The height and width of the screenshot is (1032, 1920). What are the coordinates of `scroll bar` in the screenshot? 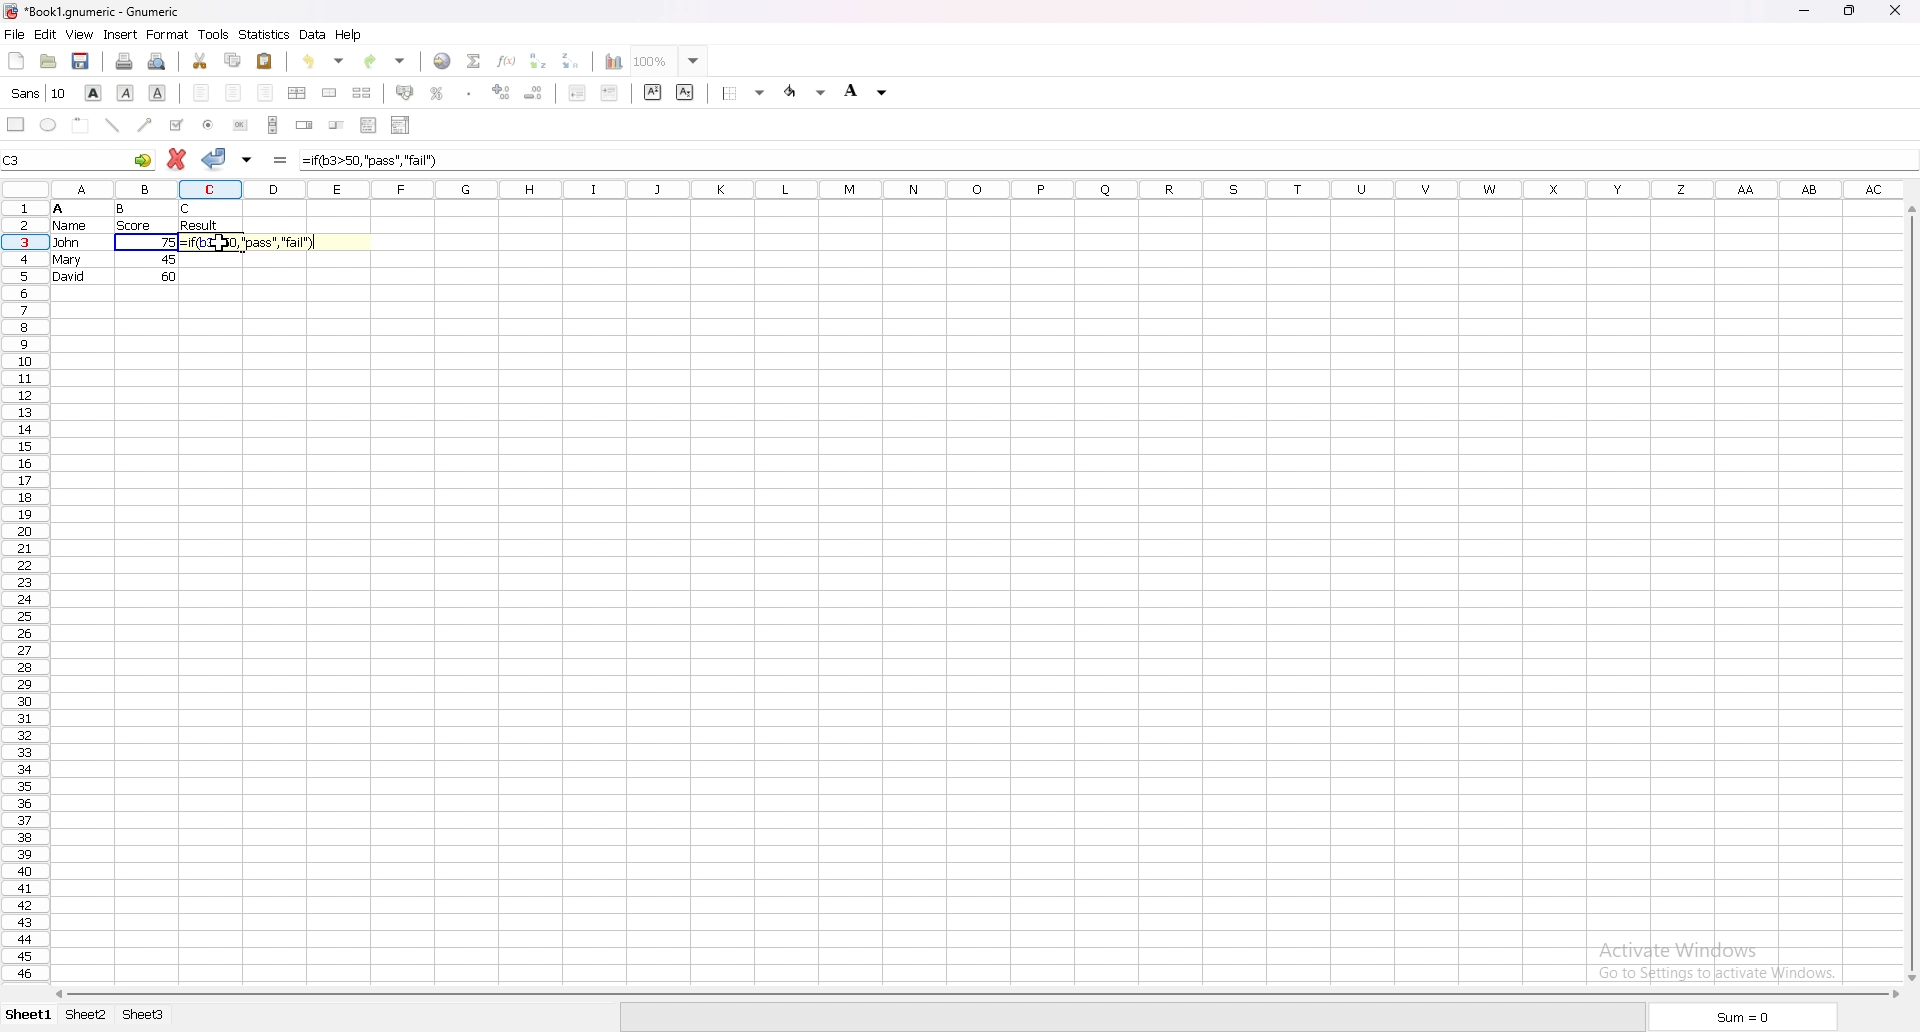 It's located at (1909, 593).